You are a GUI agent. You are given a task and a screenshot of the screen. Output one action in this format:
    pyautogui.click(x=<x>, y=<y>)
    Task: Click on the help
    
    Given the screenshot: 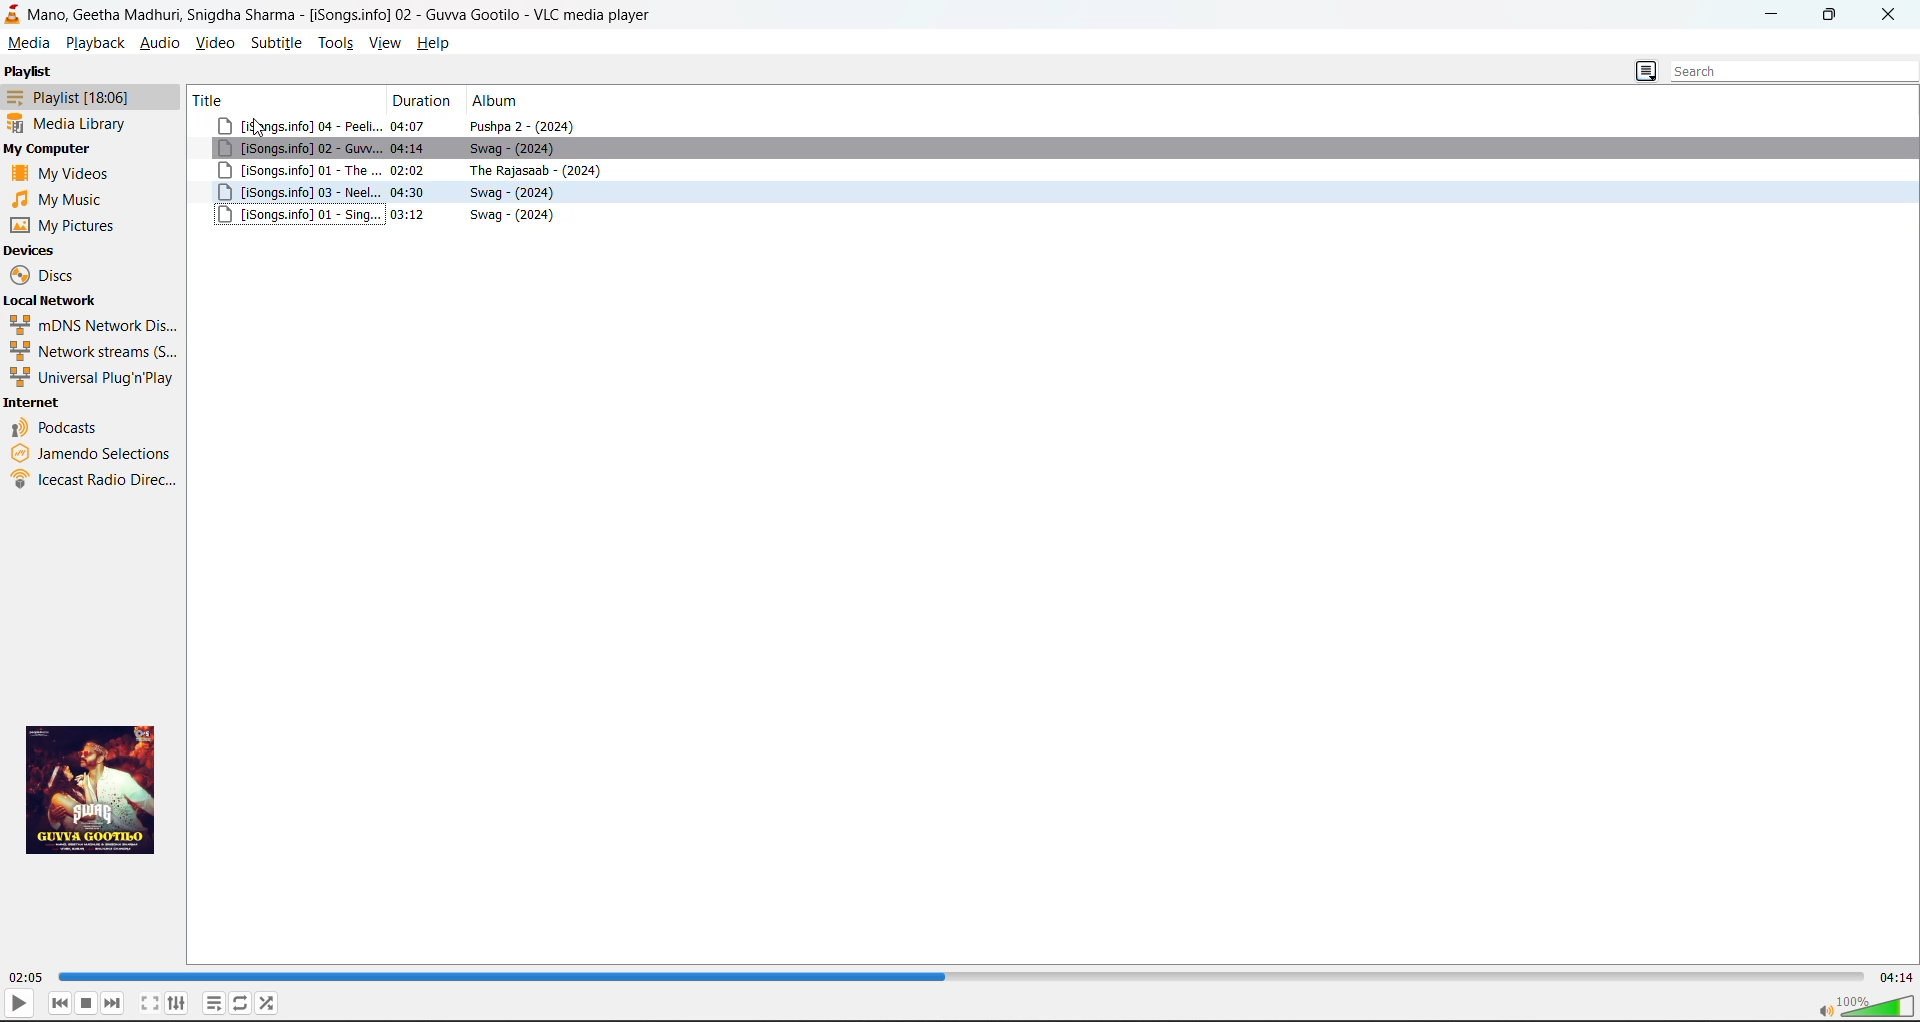 What is the action you would take?
    pyautogui.click(x=433, y=42)
    